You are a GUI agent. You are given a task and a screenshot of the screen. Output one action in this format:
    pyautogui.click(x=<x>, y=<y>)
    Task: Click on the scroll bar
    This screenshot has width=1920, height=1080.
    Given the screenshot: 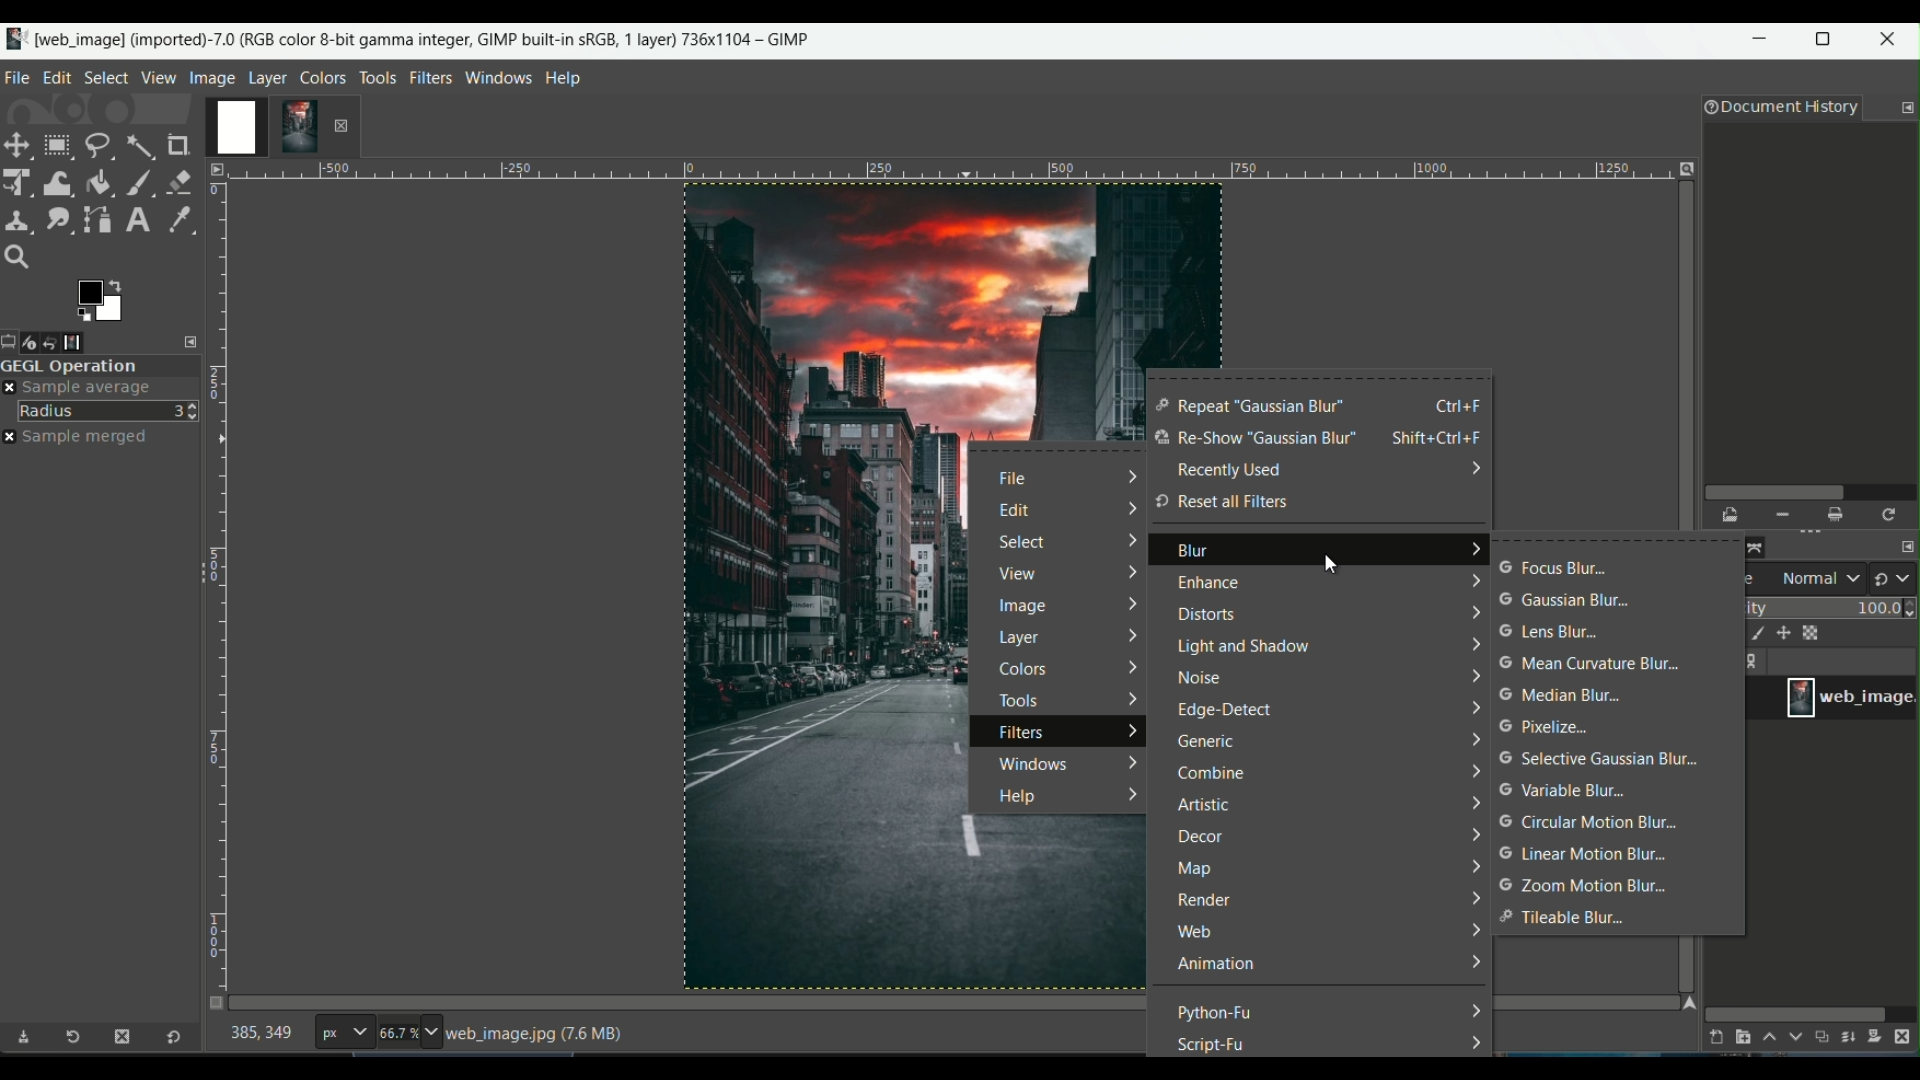 What is the action you would take?
    pyautogui.click(x=1807, y=490)
    